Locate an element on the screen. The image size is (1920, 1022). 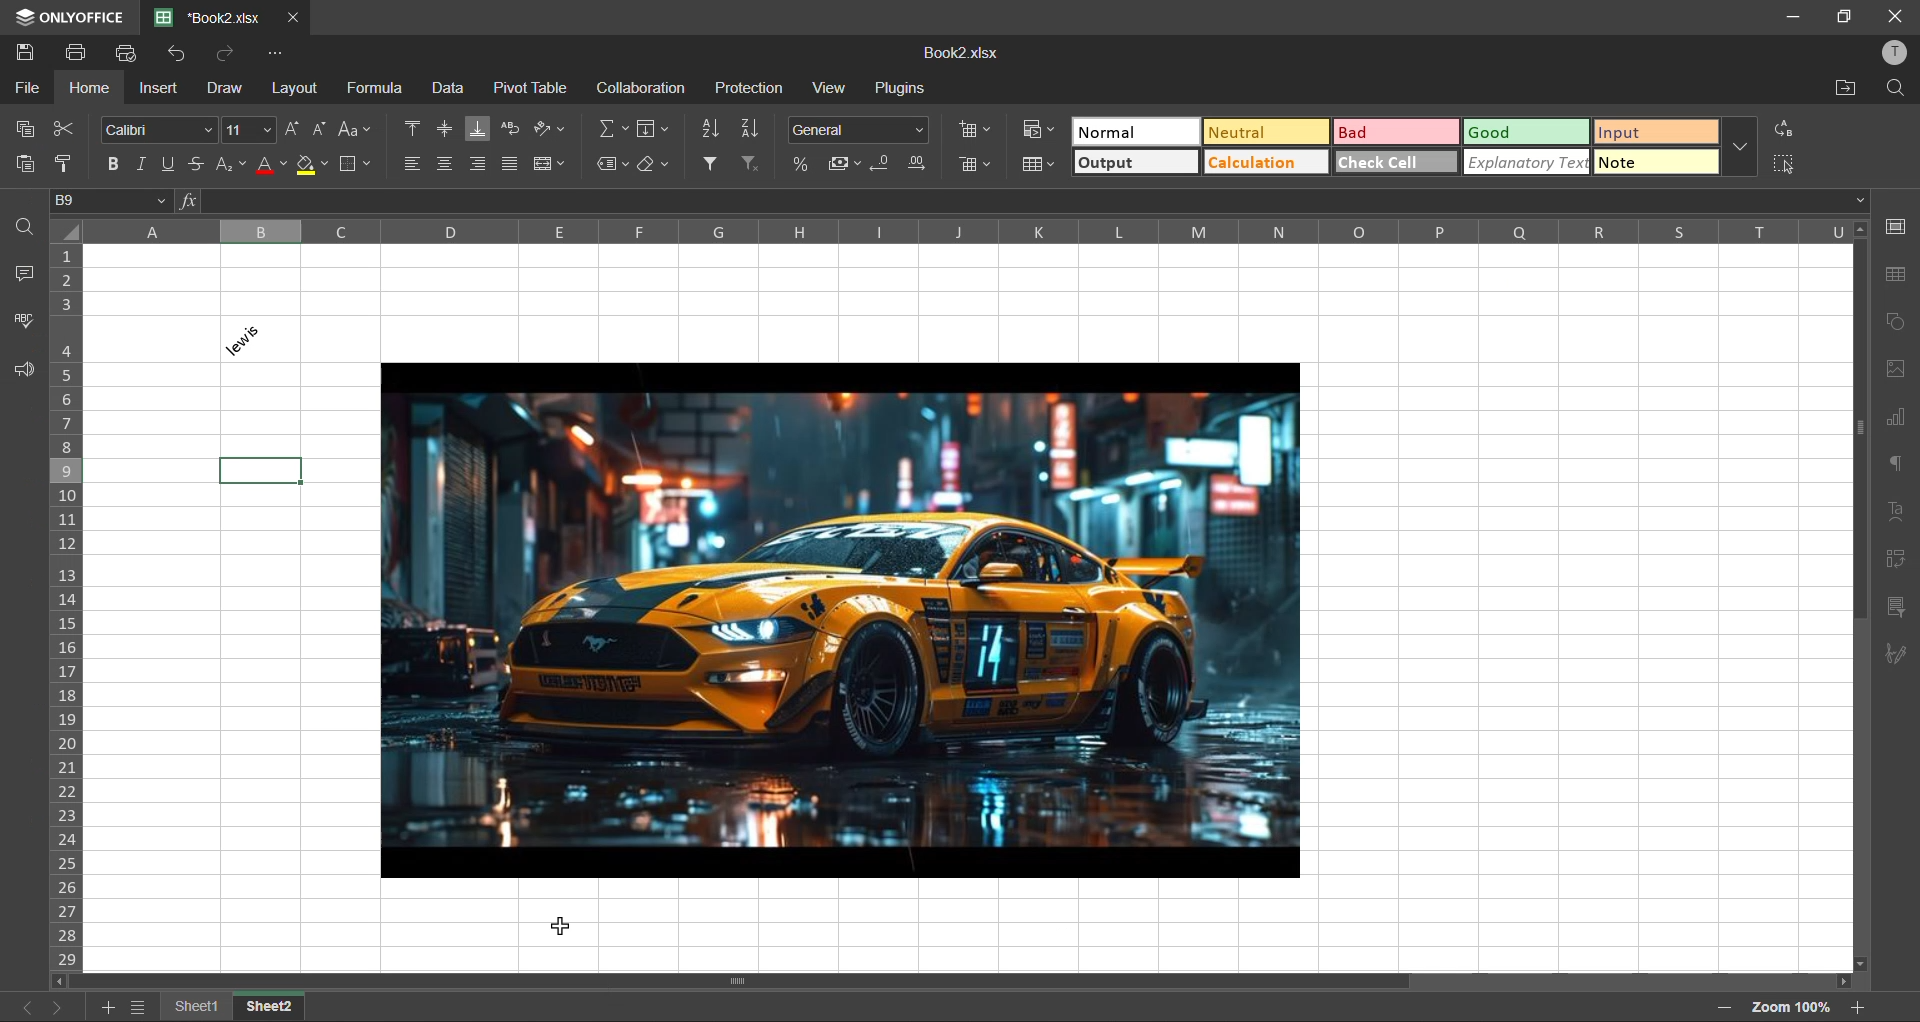
sort descending is located at coordinates (751, 128).